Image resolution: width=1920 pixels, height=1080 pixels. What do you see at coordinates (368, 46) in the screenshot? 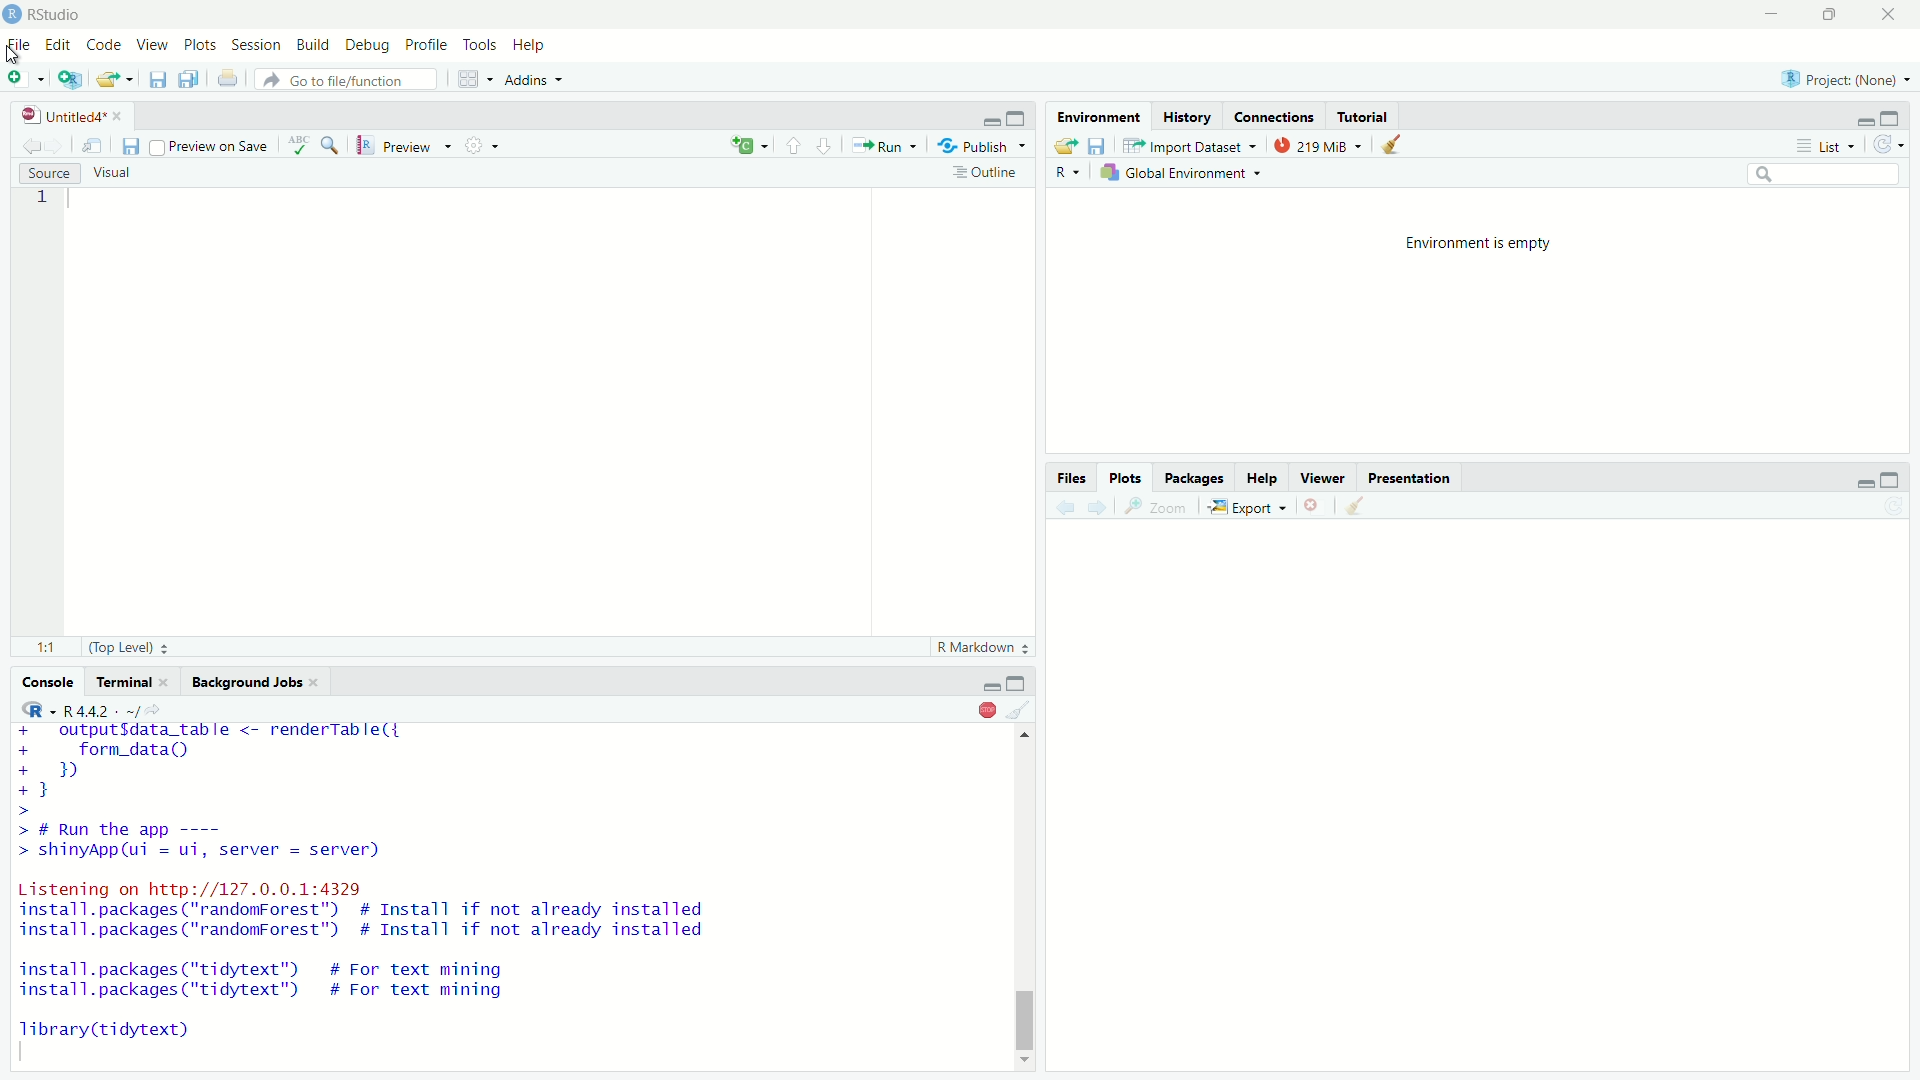
I see `Debug` at bounding box center [368, 46].